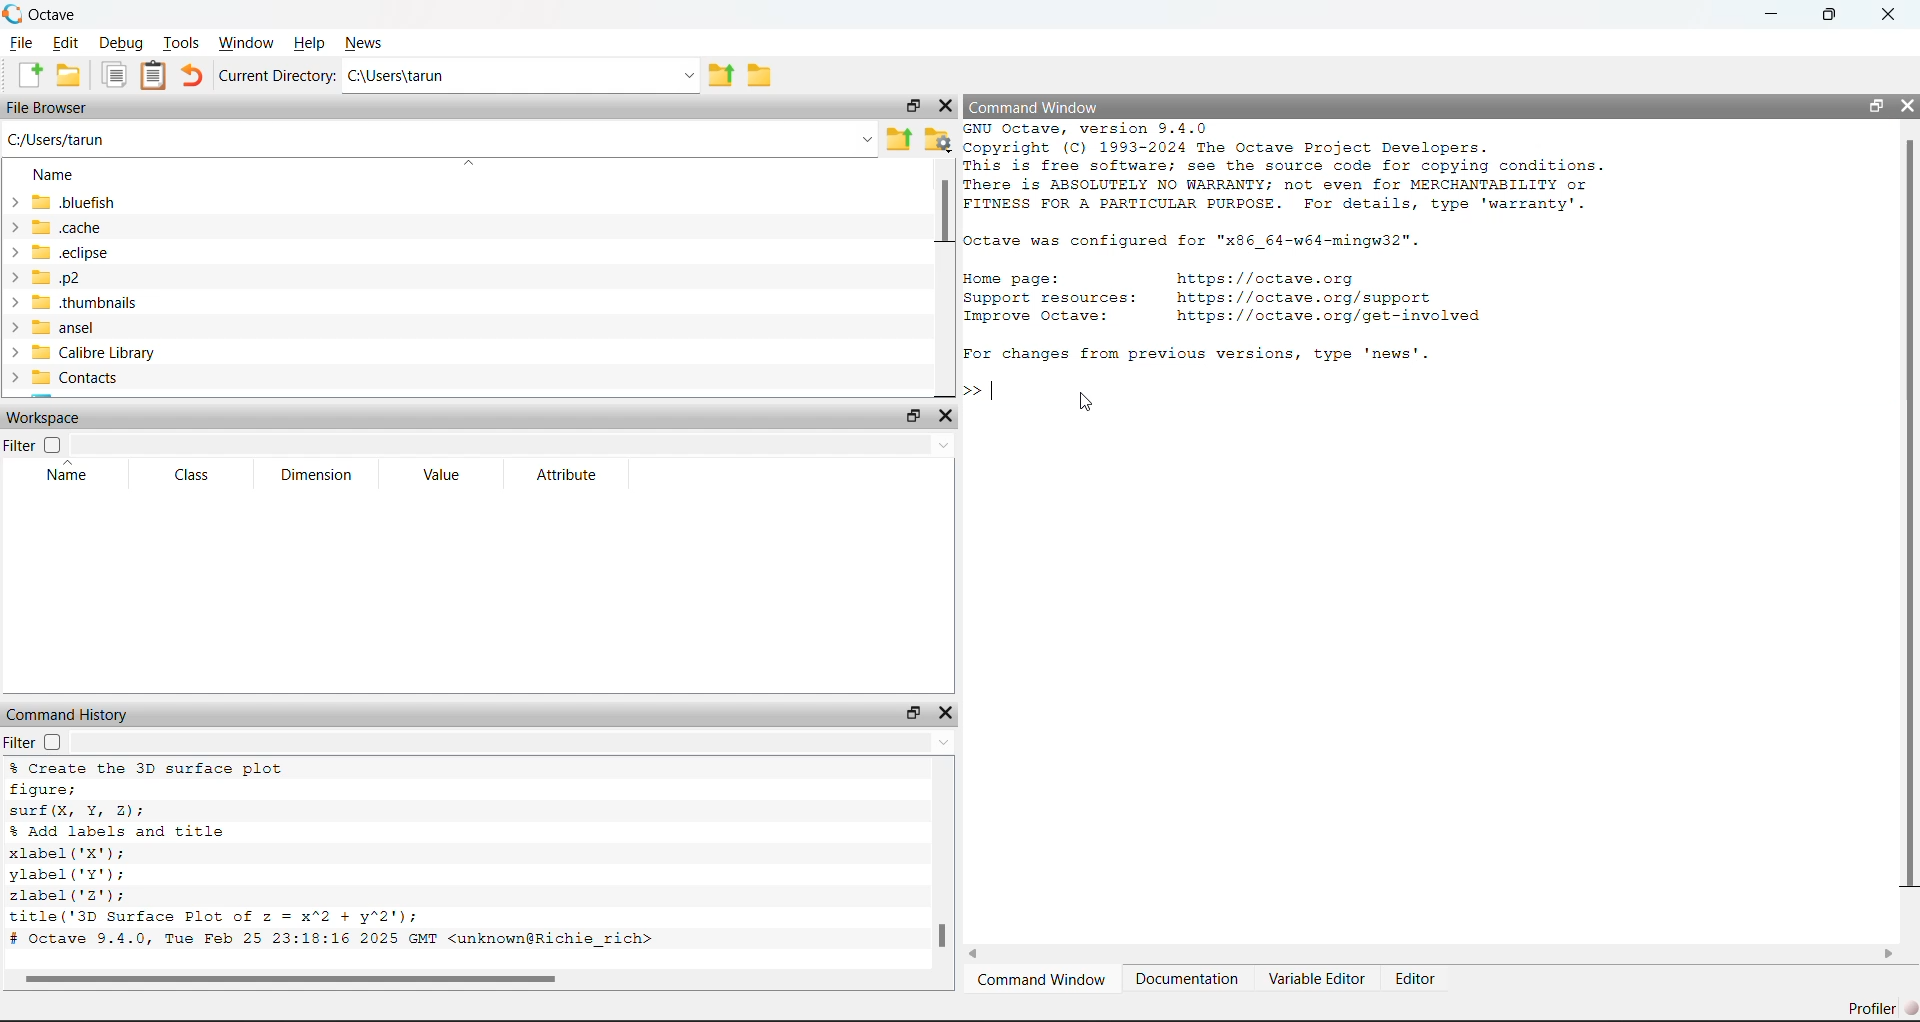 The image size is (1920, 1022). I want to click on Tools, so click(185, 42).